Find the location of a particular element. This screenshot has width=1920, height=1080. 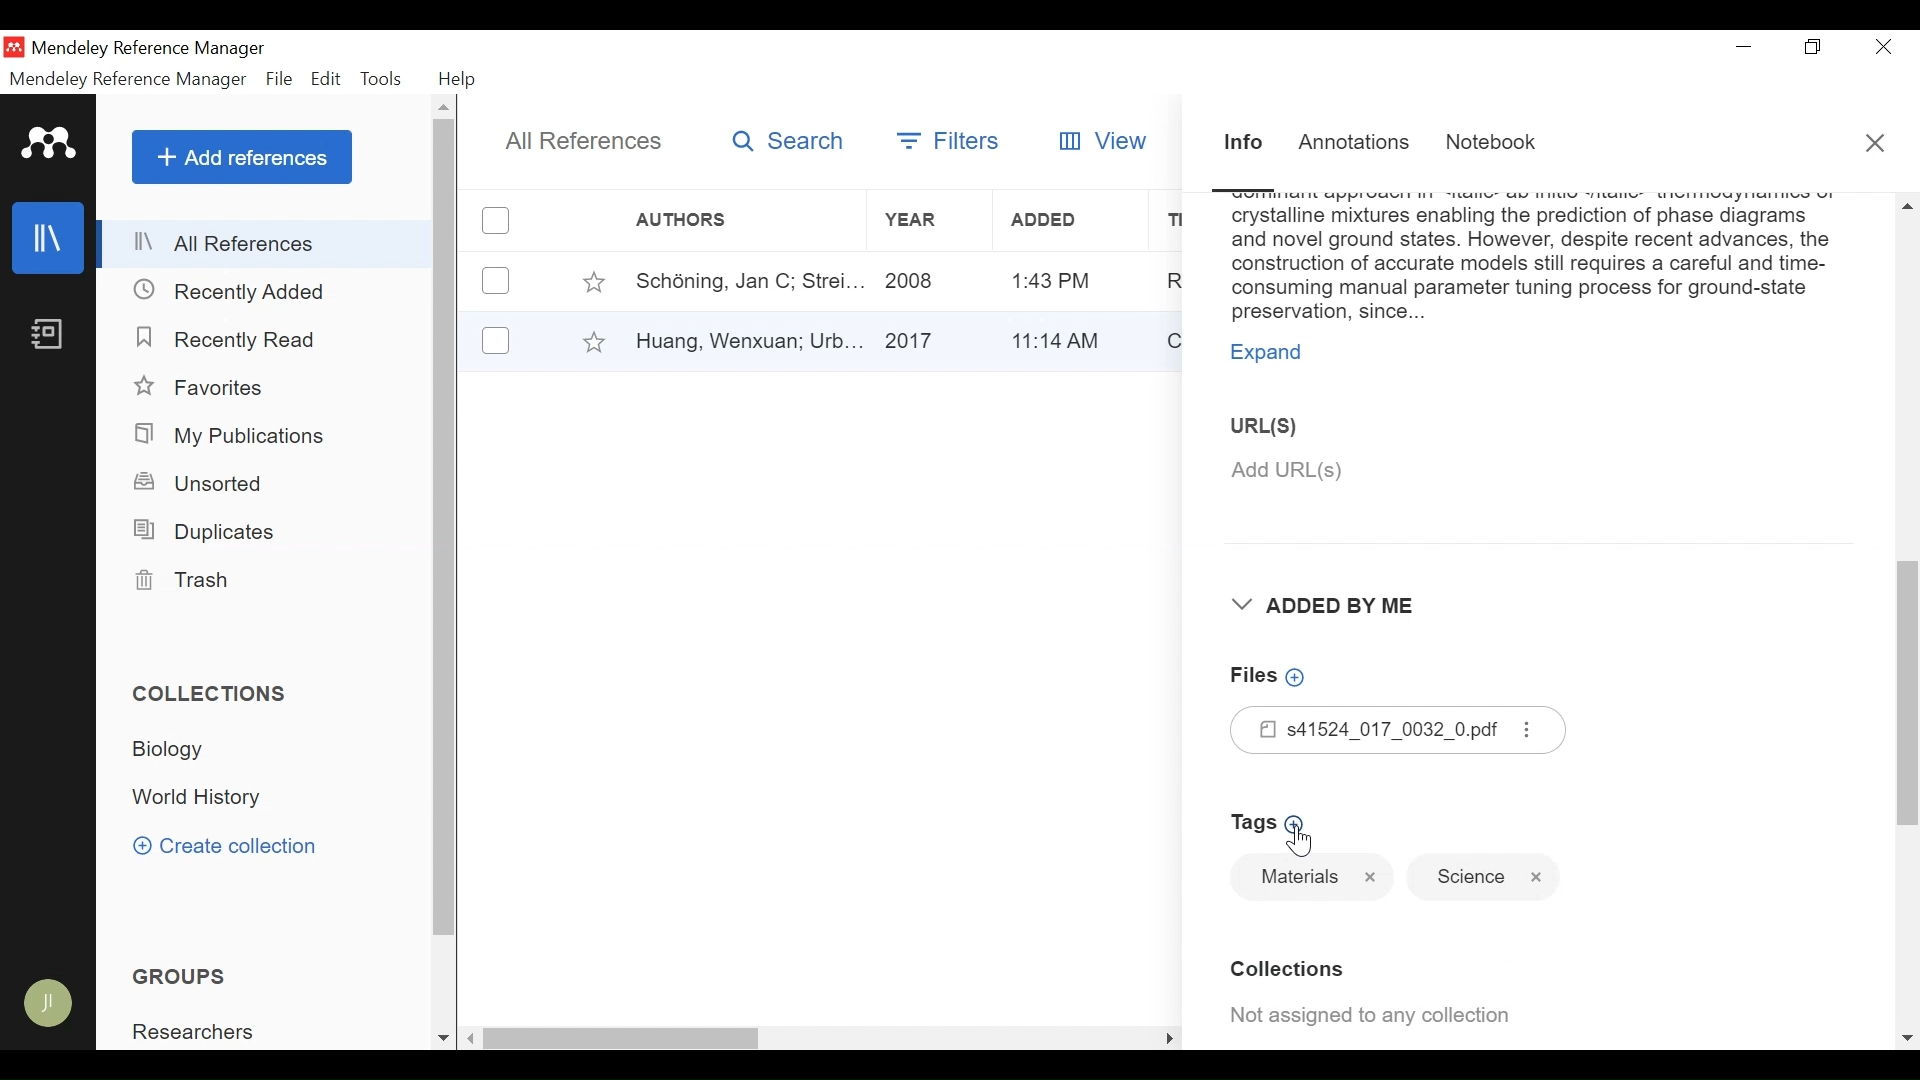

(un)select is located at coordinates (496, 340).